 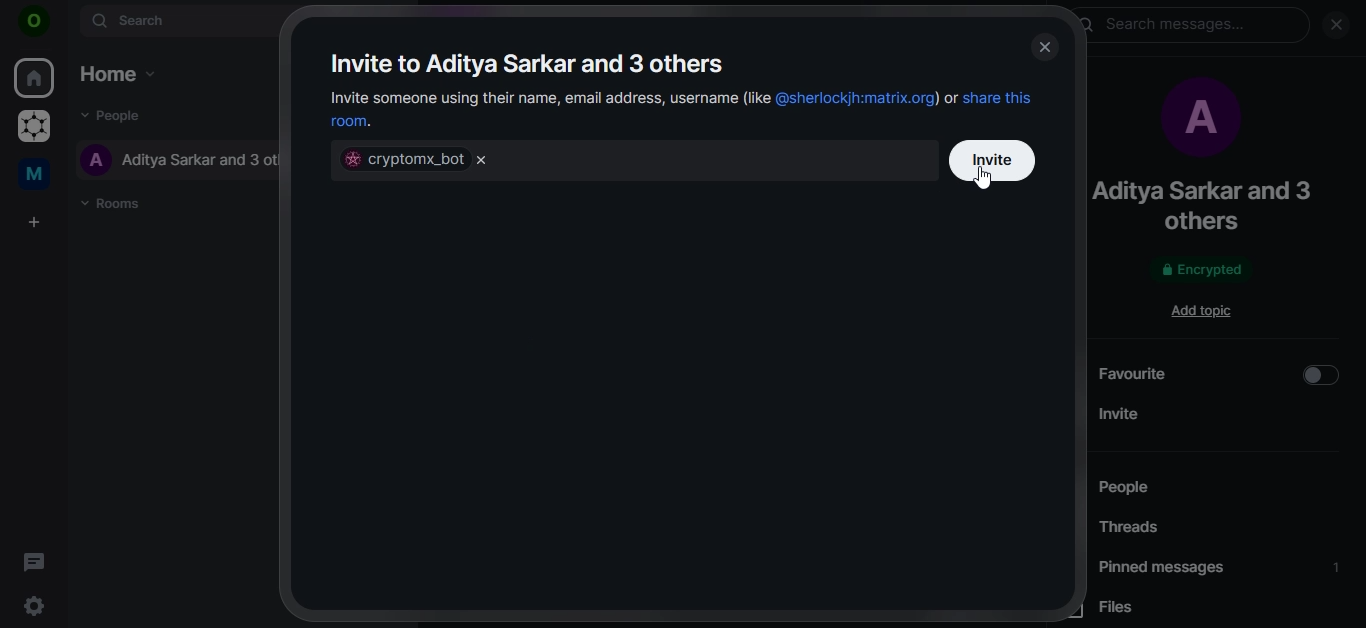 I want to click on close, so click(x=1336, y=26).